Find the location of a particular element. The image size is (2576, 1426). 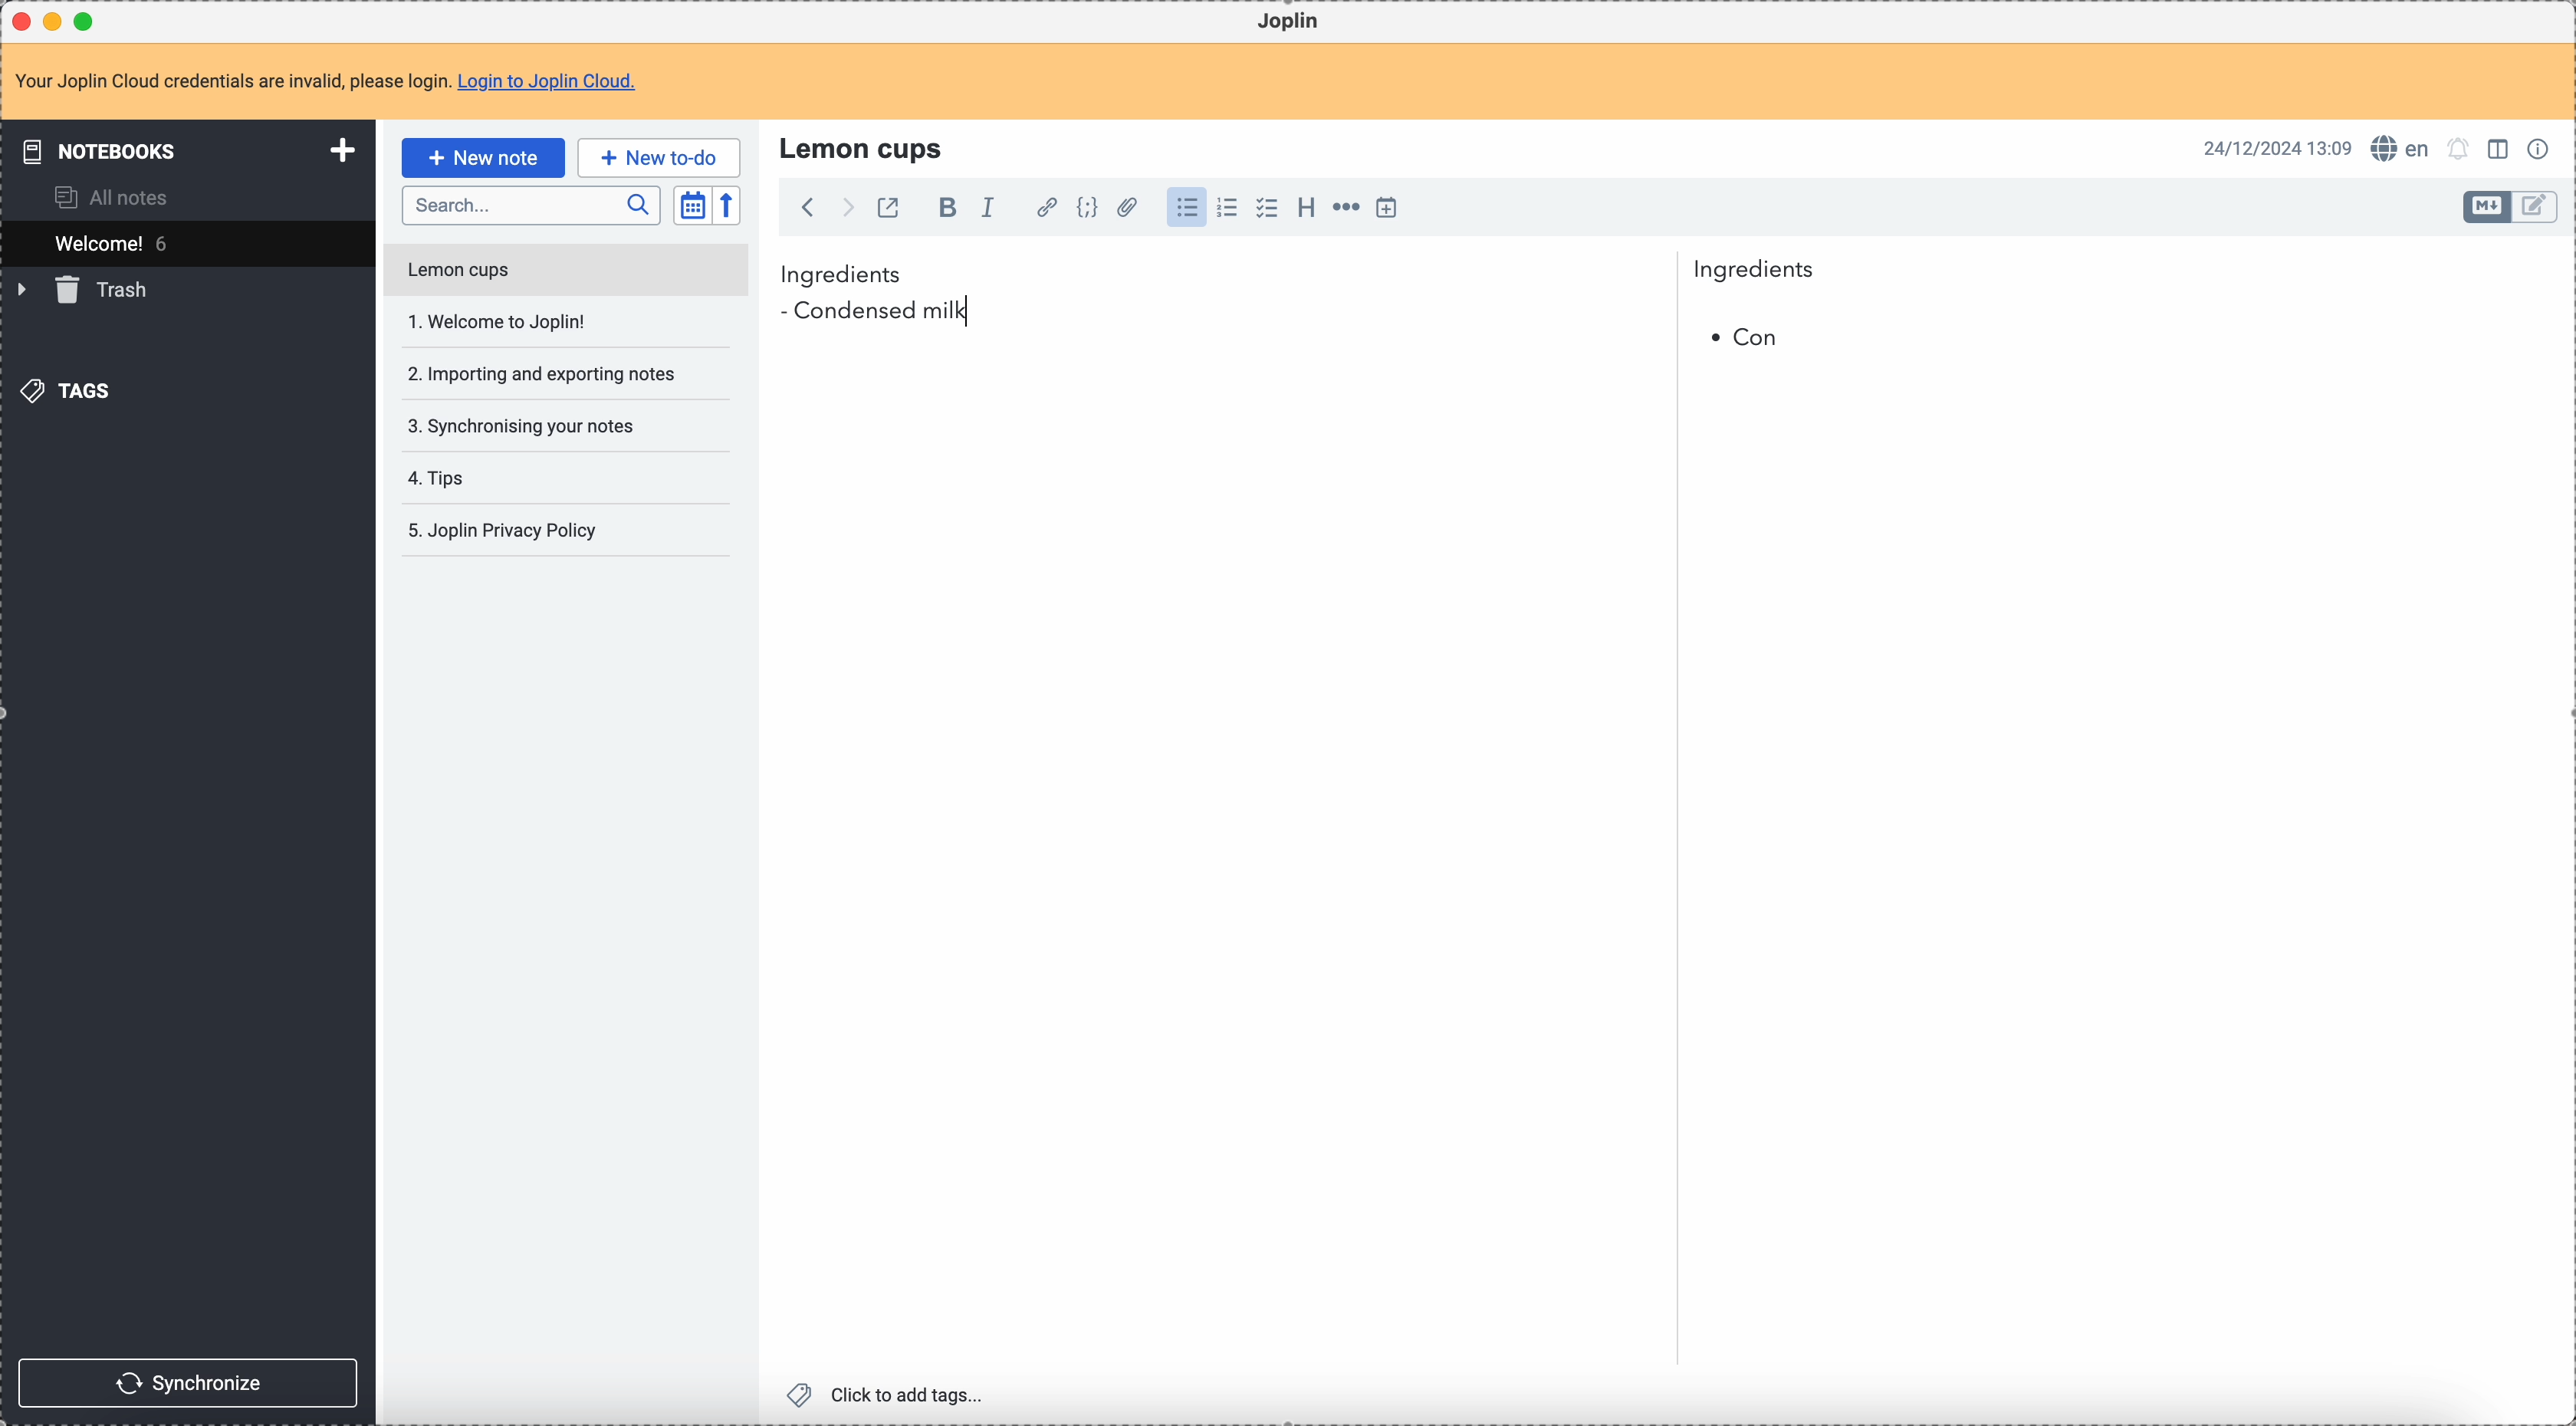

toggle edit layout is located at coordinates (2488, 207).